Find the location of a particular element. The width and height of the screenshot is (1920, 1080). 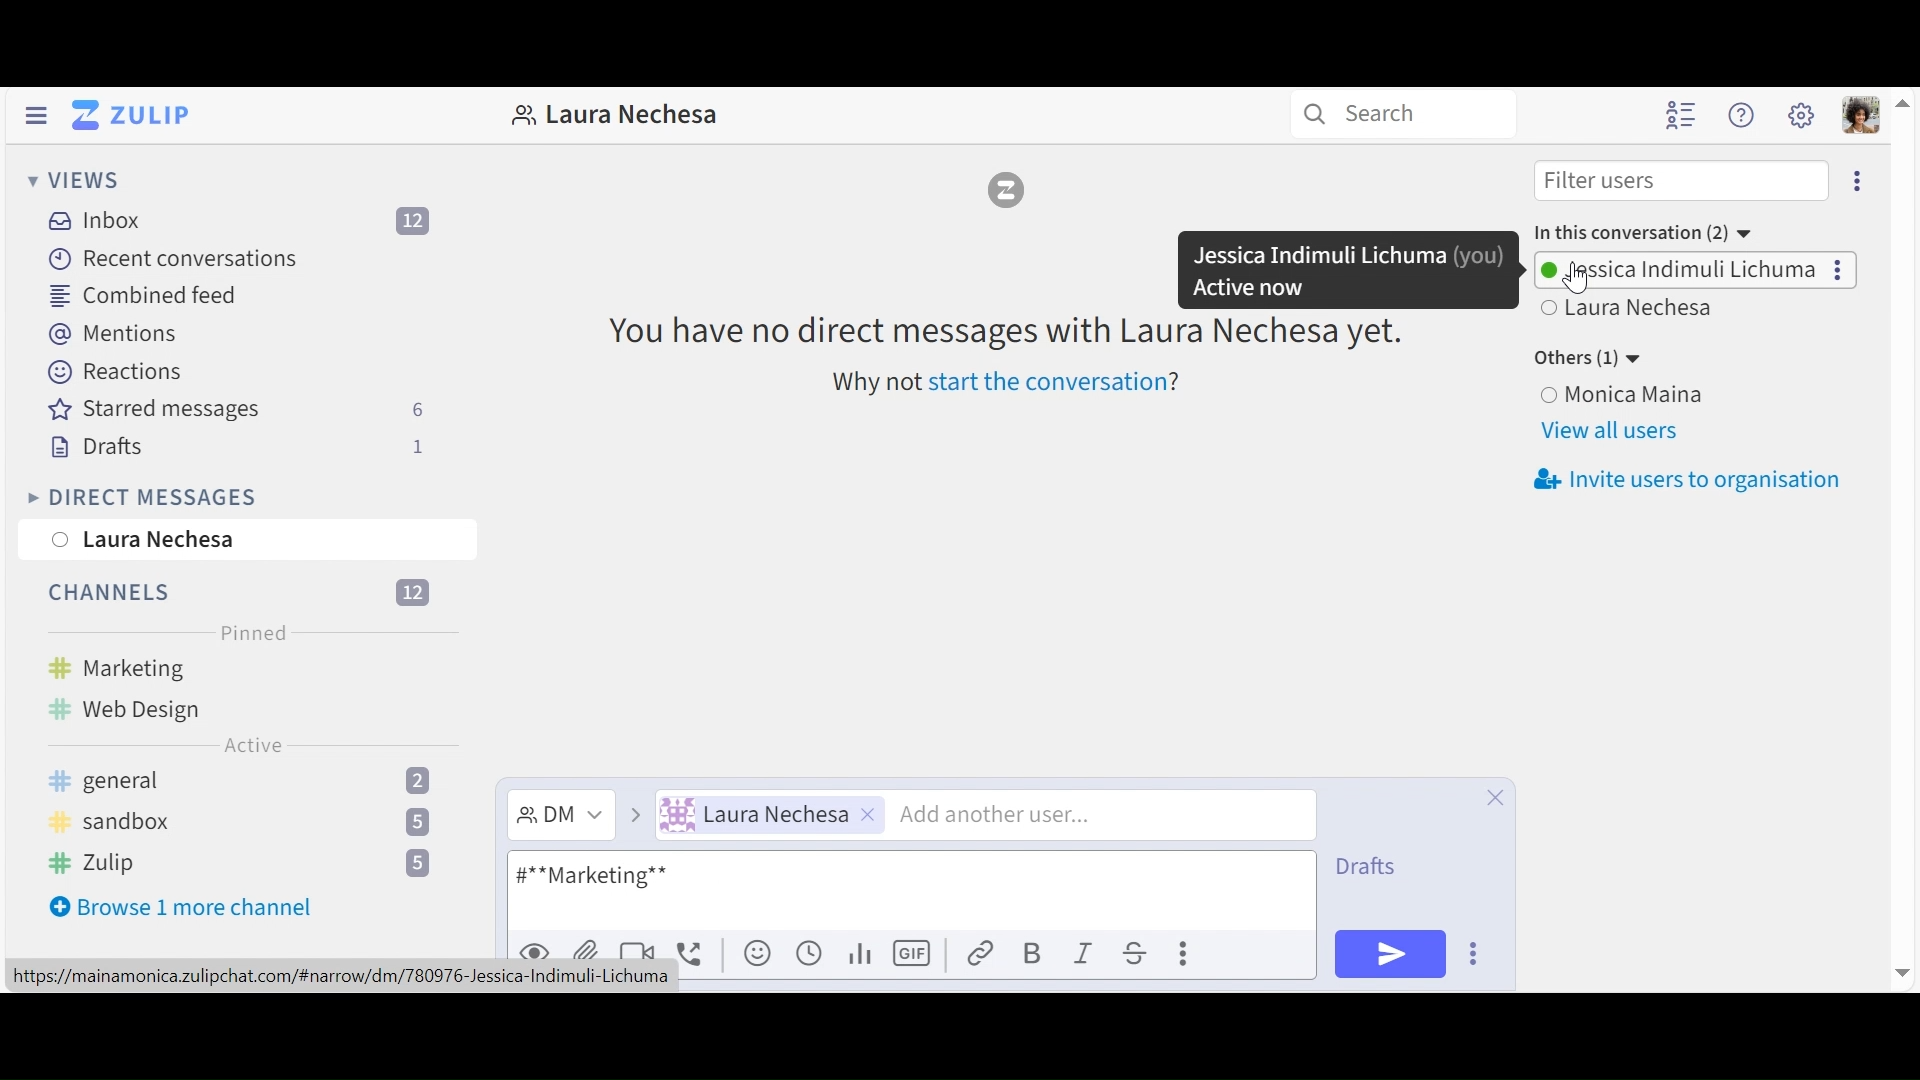

Go to Home View (inbox) is located at coordinates (133, 116).